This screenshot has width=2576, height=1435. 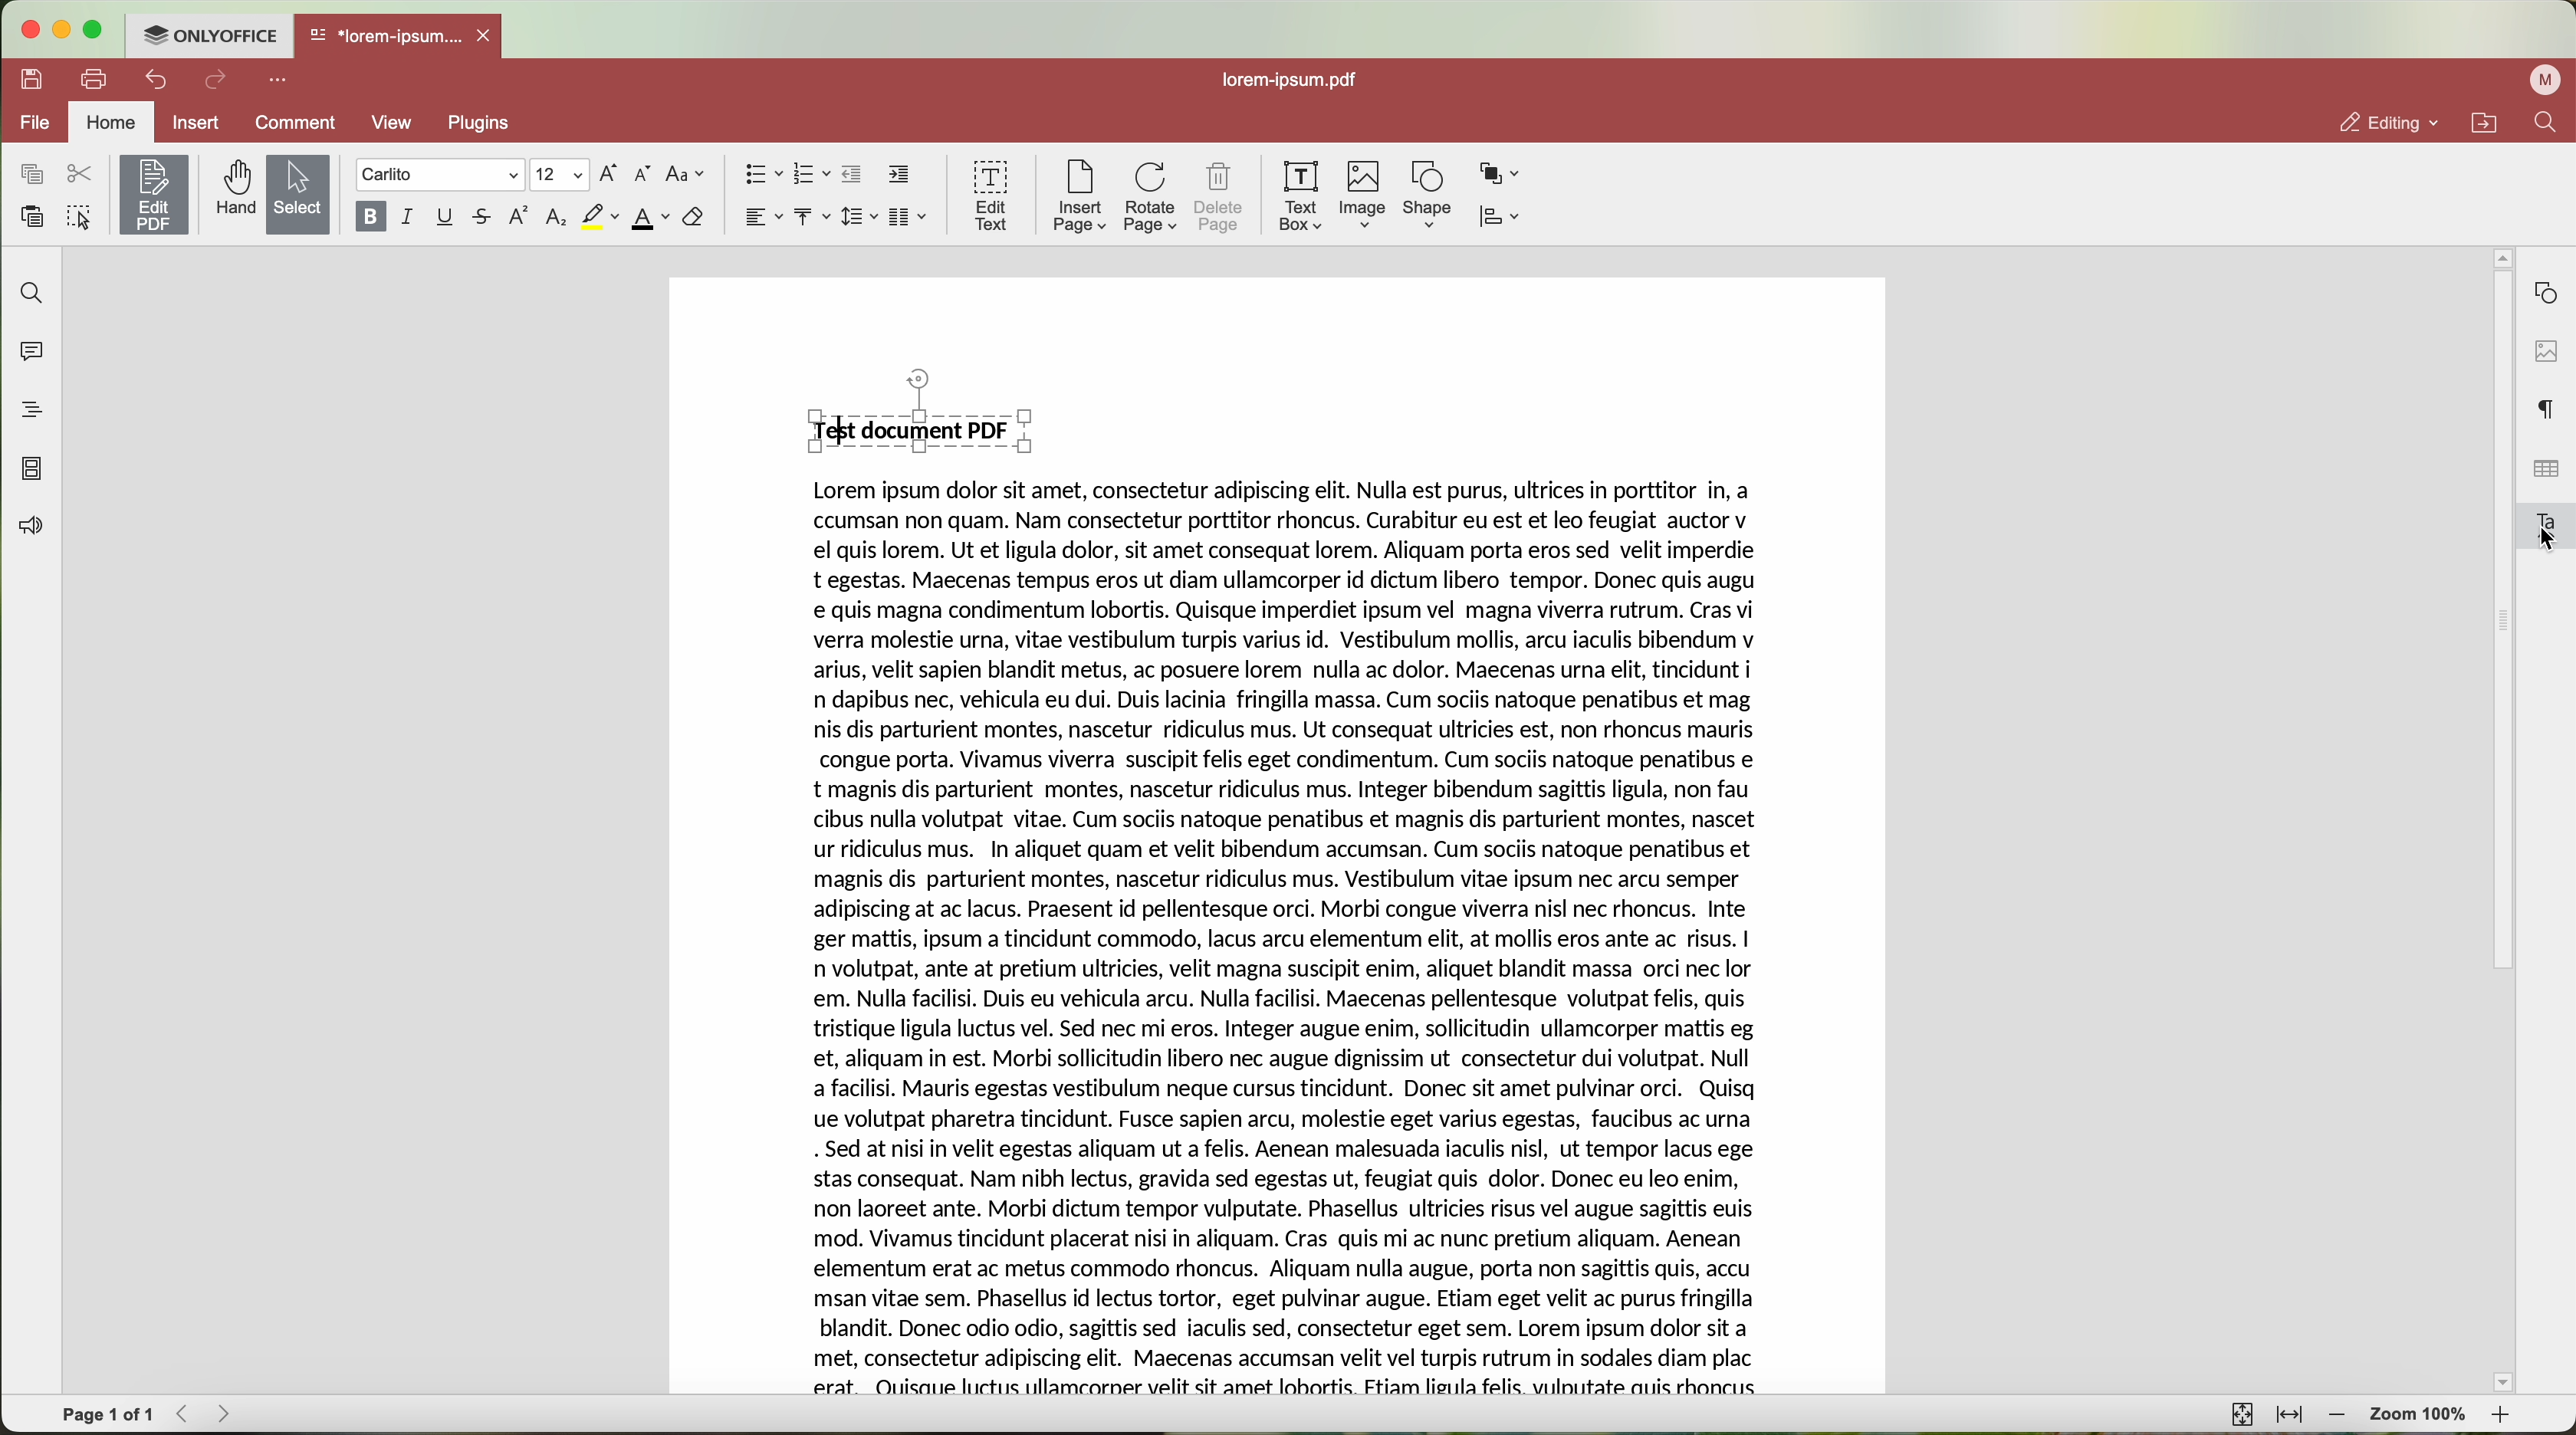 I want to click on view, so click(x=391, y=126).